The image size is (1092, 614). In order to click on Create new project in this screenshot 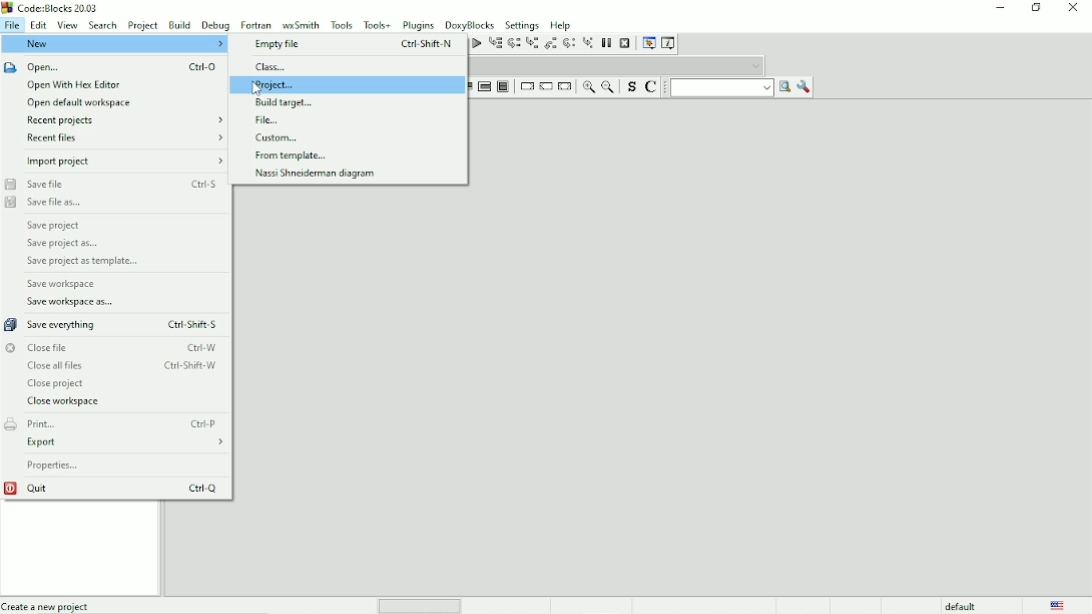, I will do `click(47, 605)`.